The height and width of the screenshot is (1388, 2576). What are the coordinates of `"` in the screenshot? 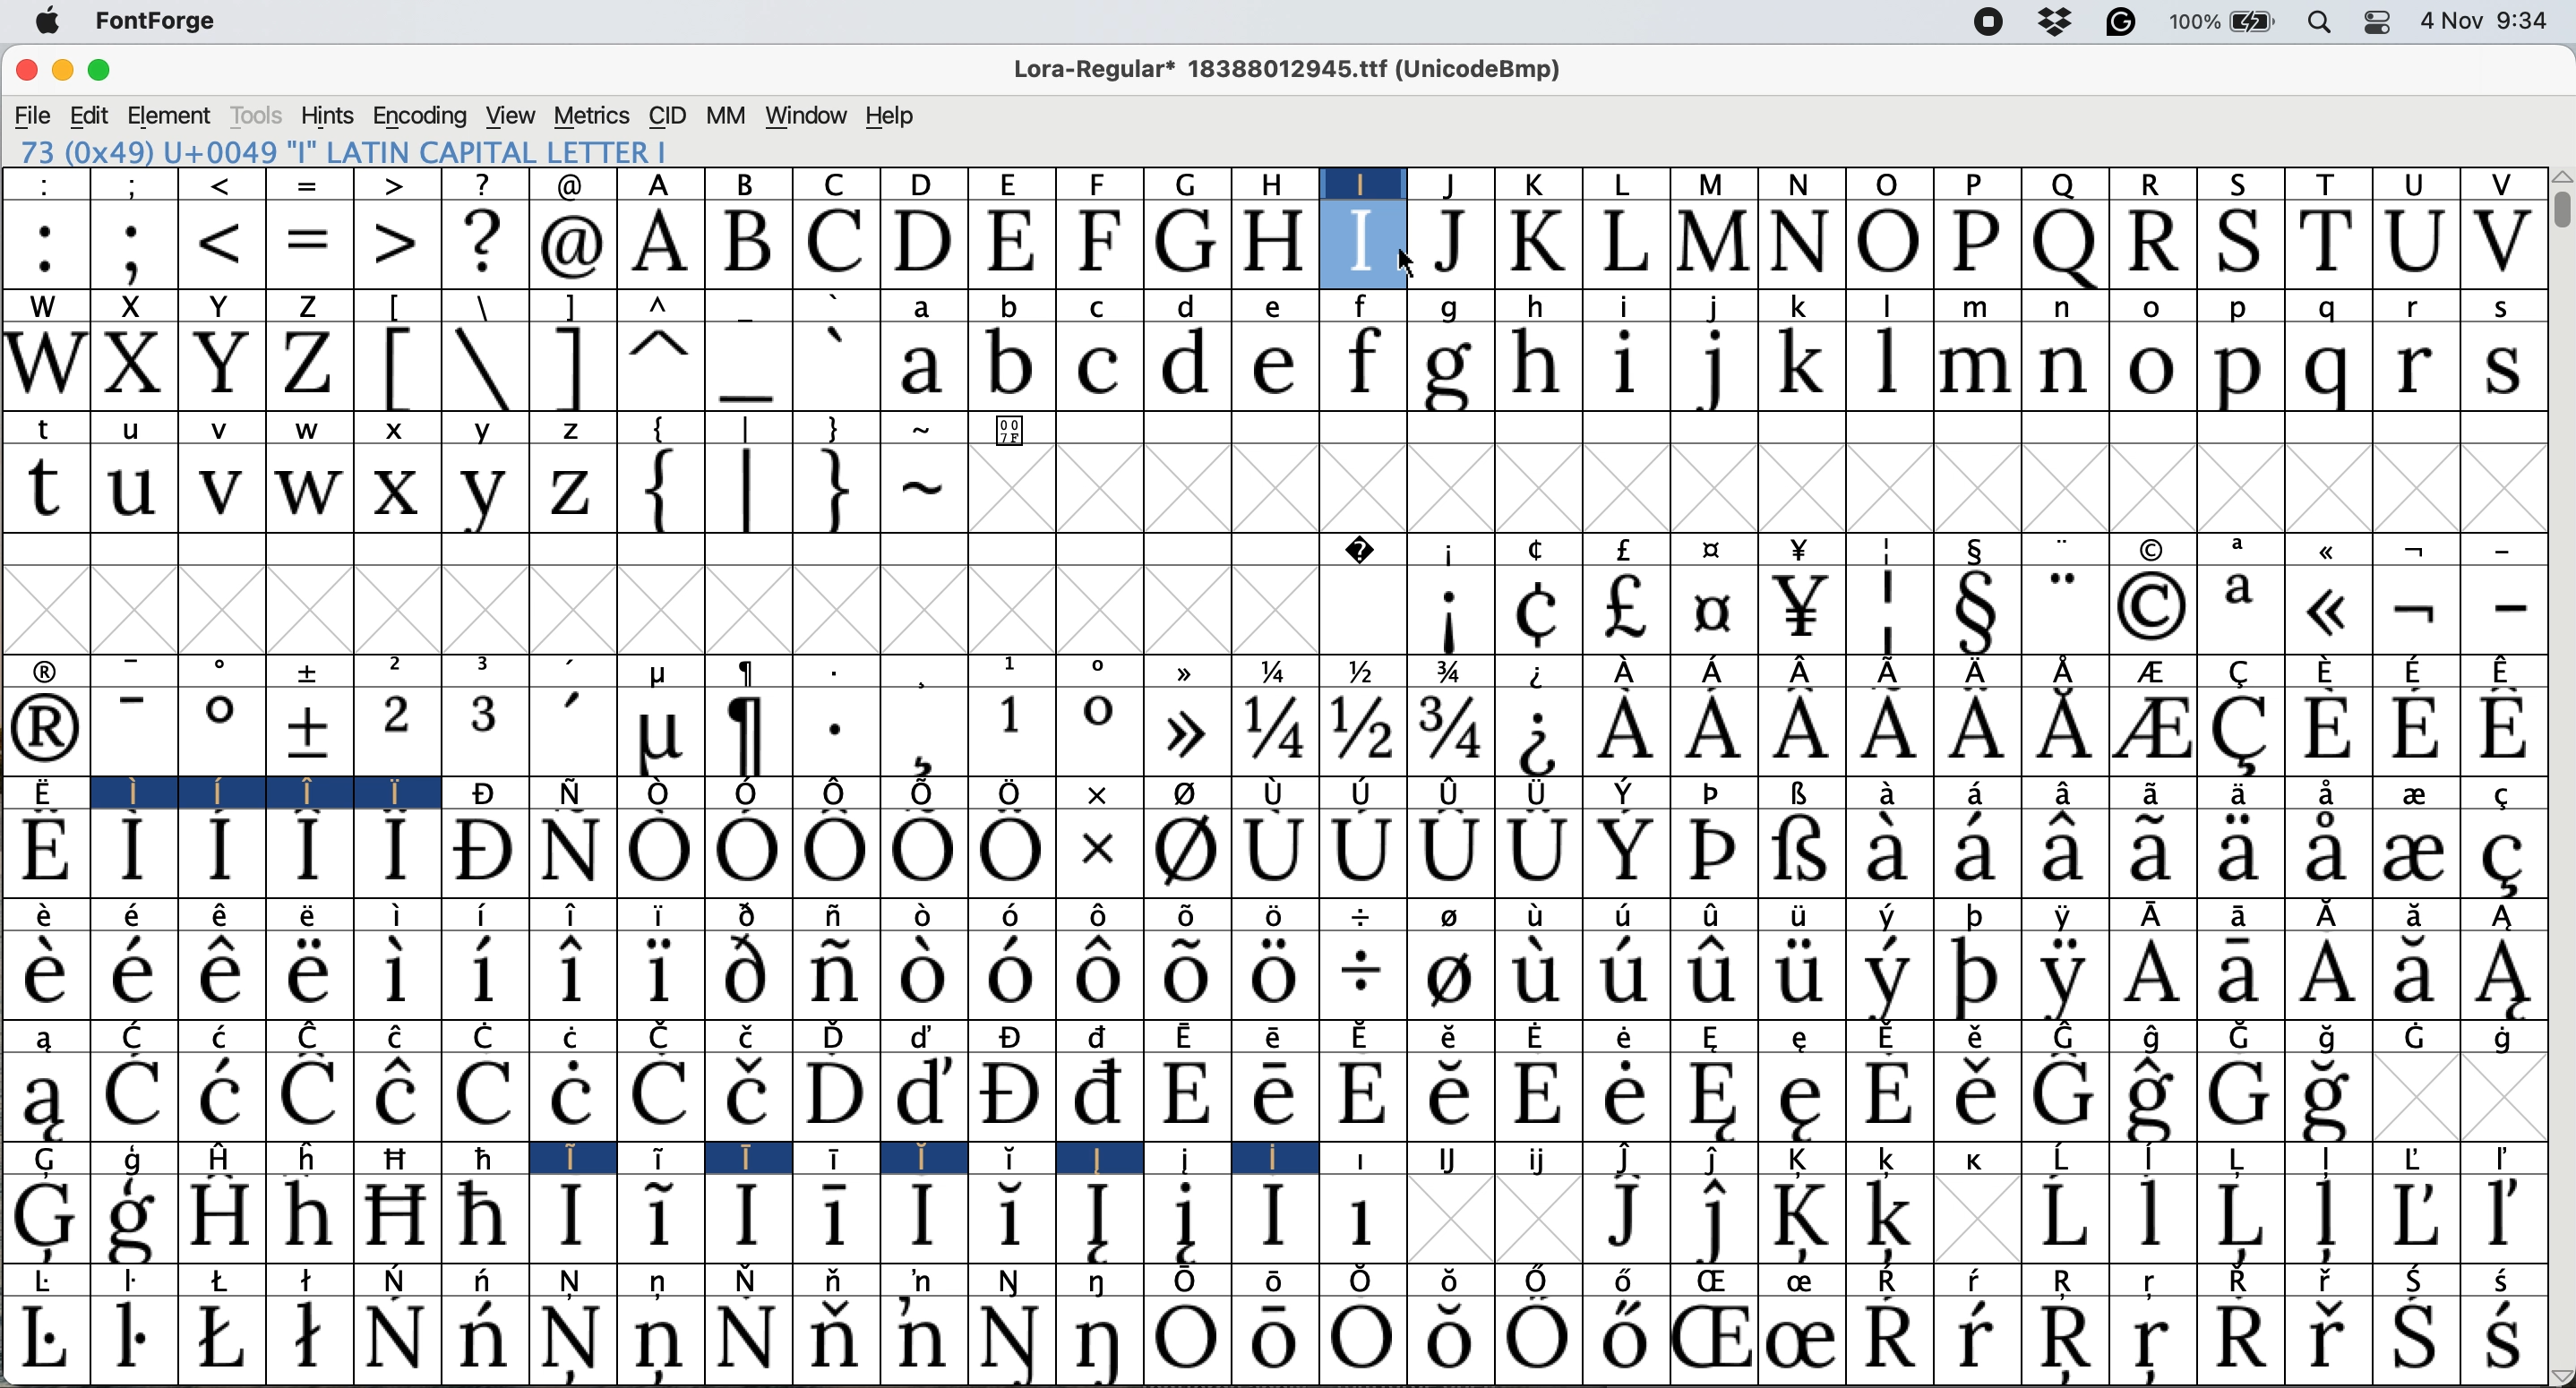 It's located at (2068, 547).